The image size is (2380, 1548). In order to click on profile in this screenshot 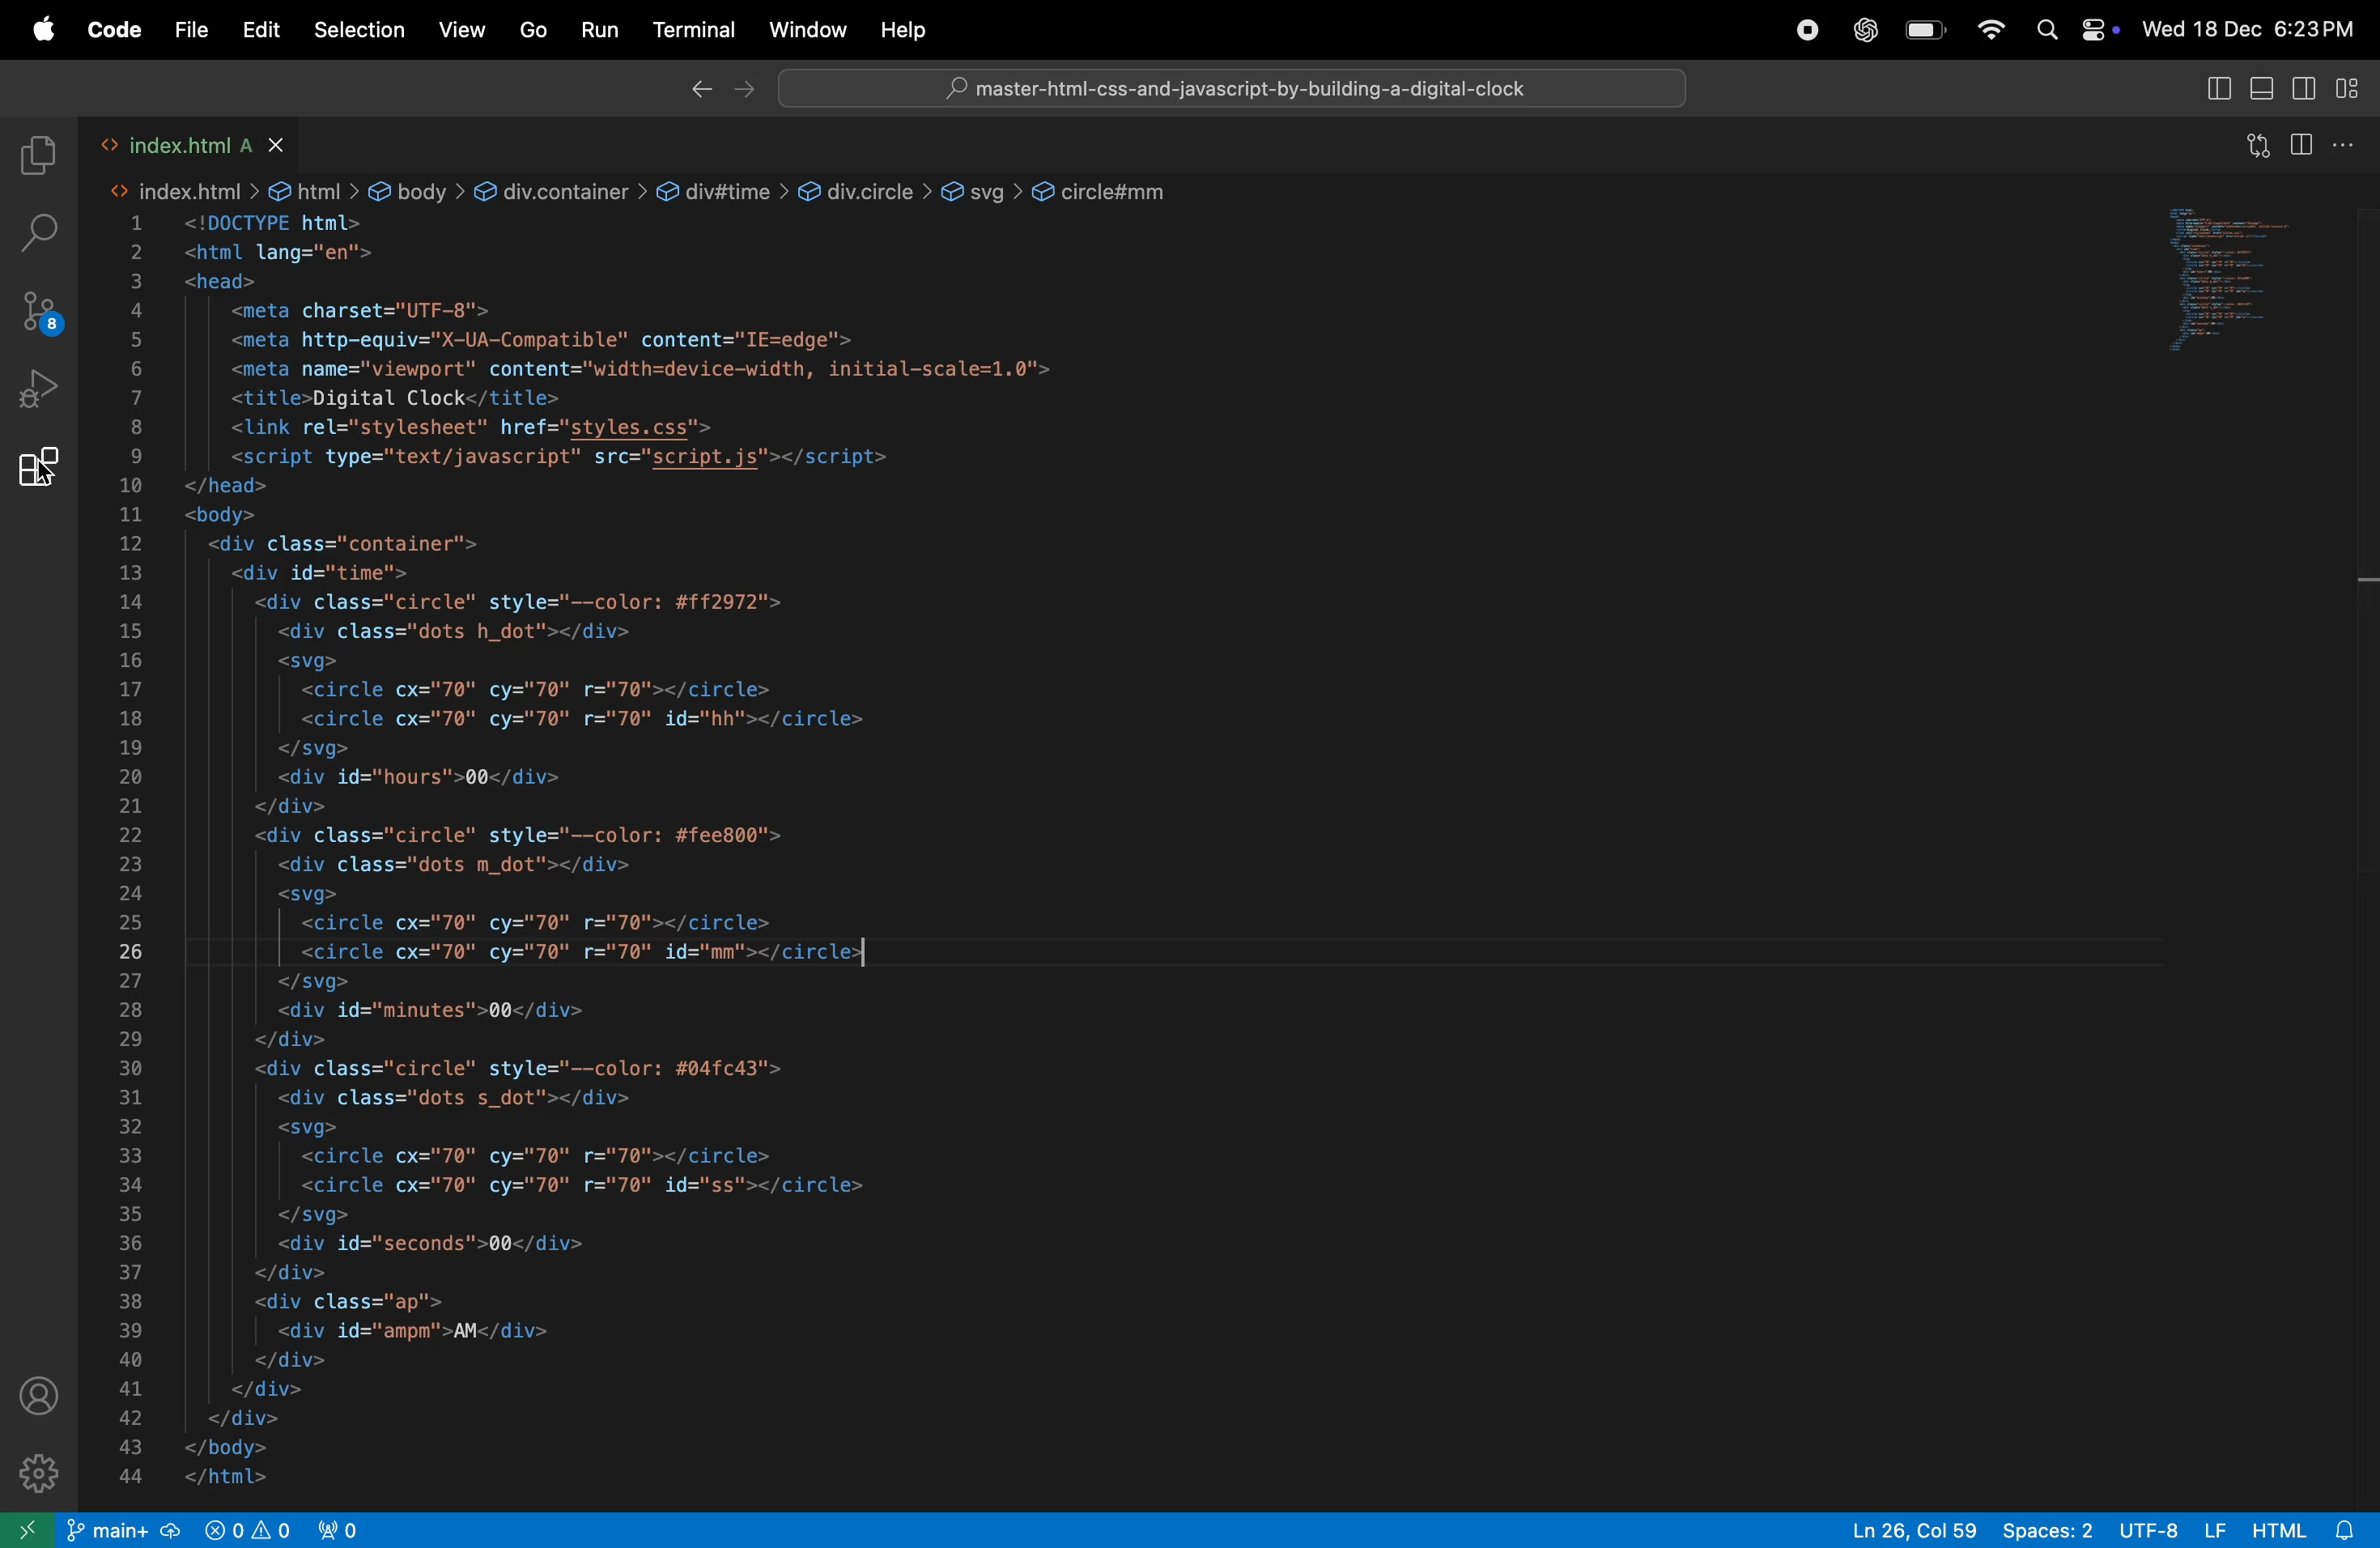, I will do `click(43, 1395)`.